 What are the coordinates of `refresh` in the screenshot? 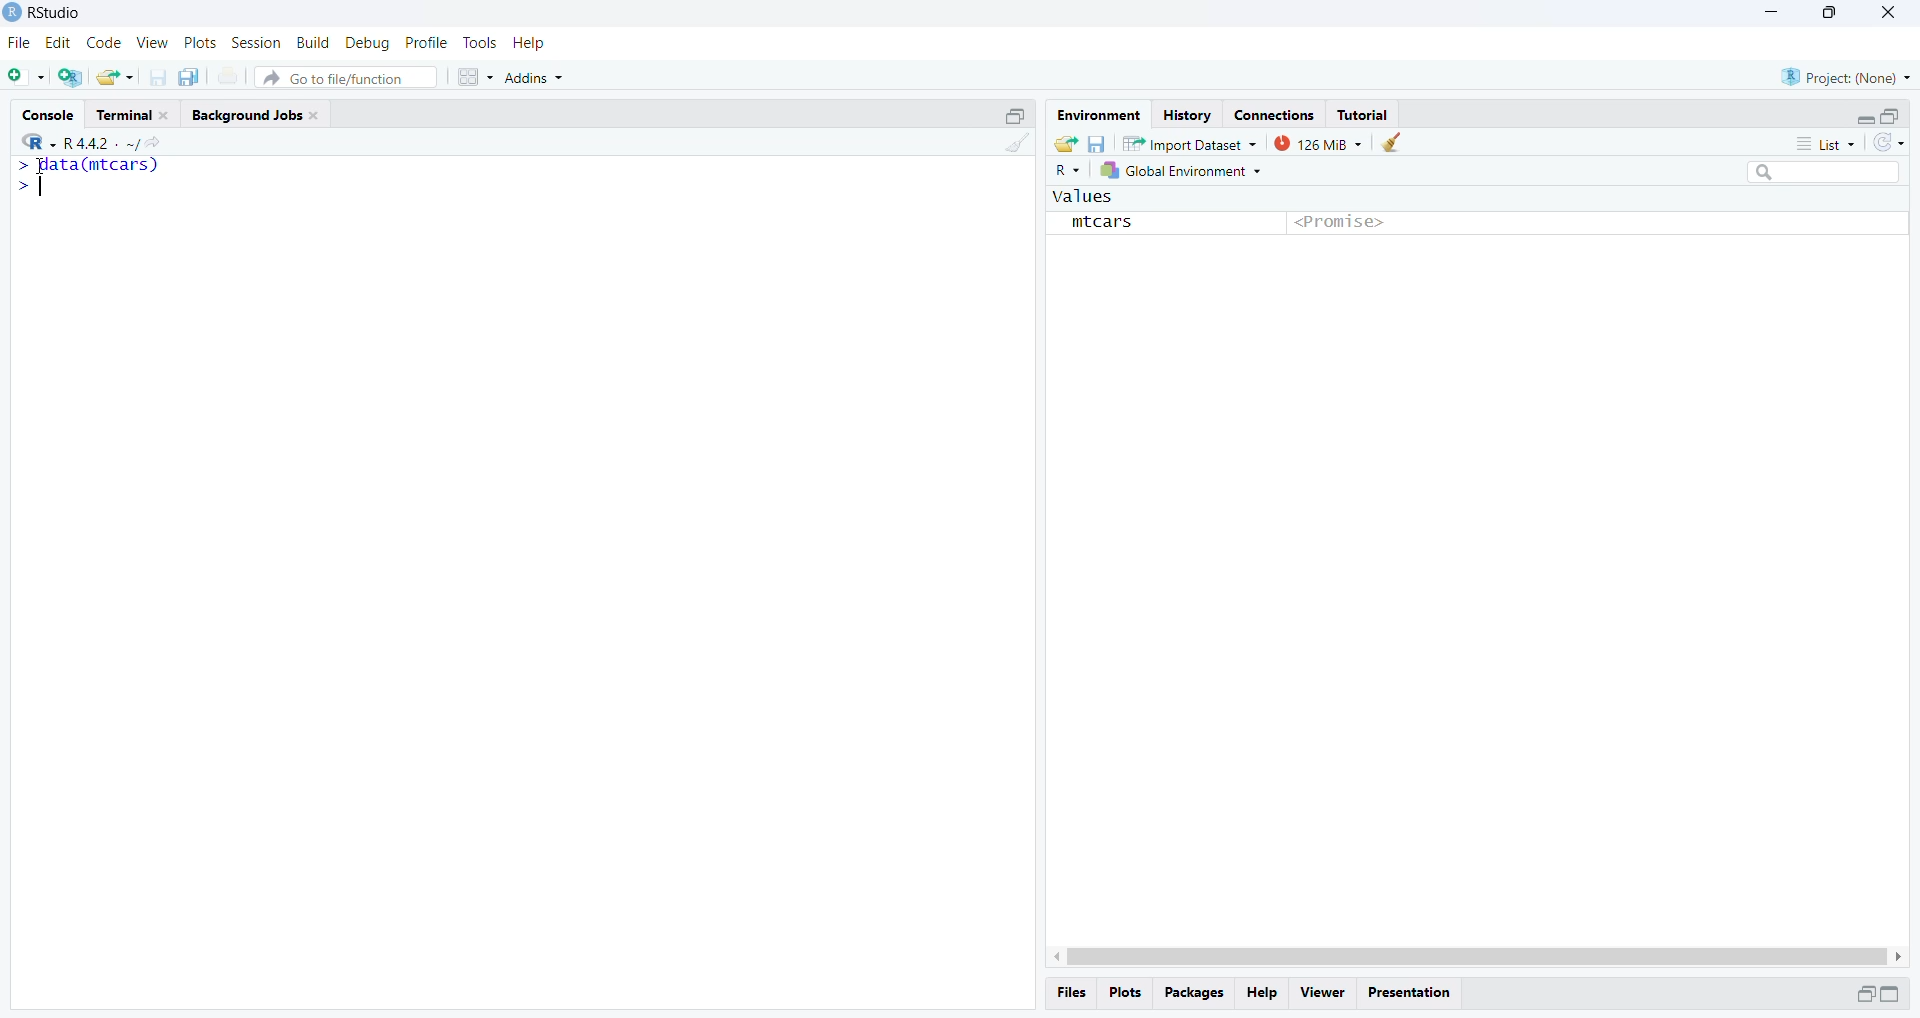 It's located at (1889, 143).